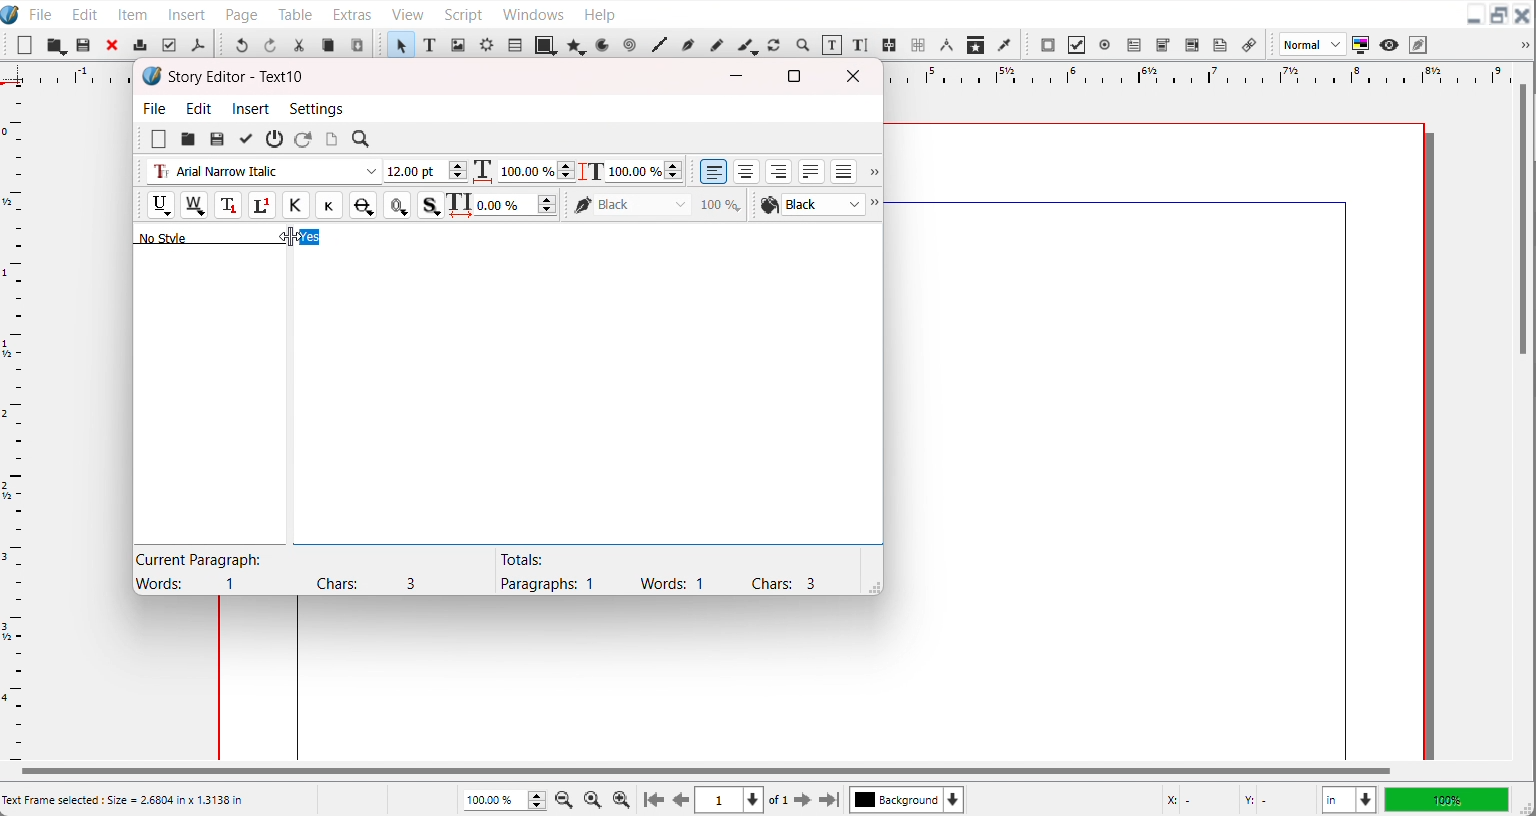  I want to click on Minimize, so click(1474, 16).